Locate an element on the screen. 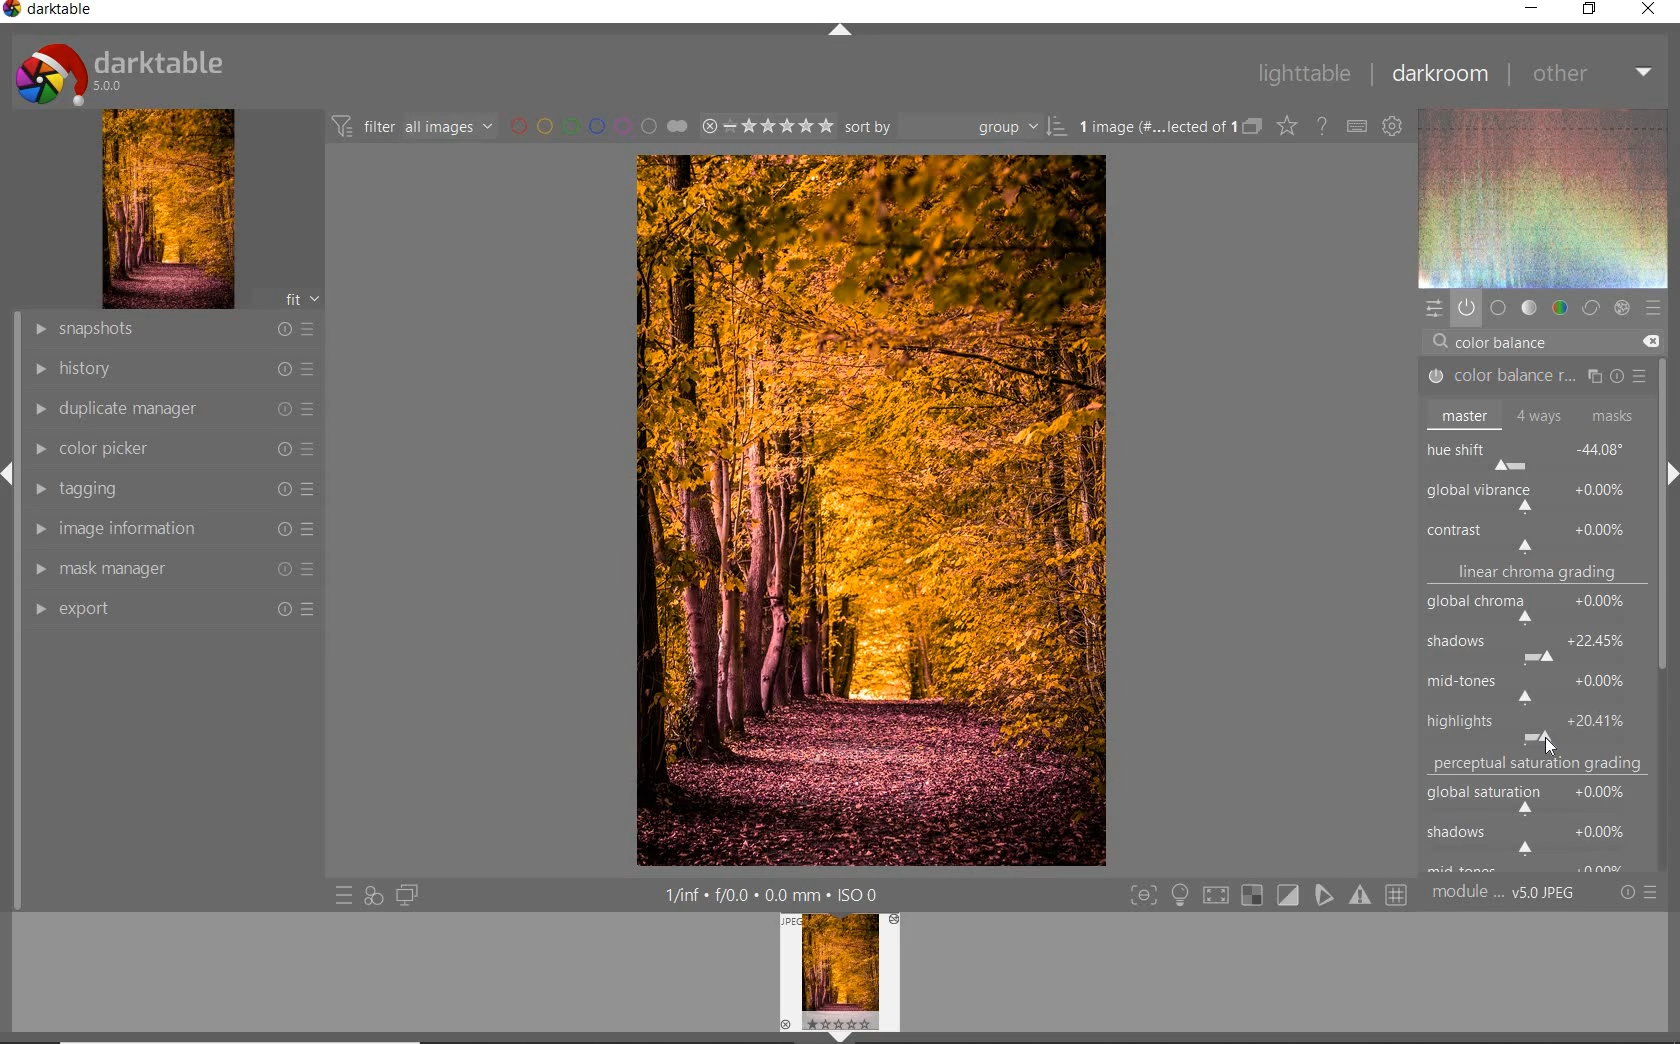  quick access for applying any style is located at coordinates (374, 896).